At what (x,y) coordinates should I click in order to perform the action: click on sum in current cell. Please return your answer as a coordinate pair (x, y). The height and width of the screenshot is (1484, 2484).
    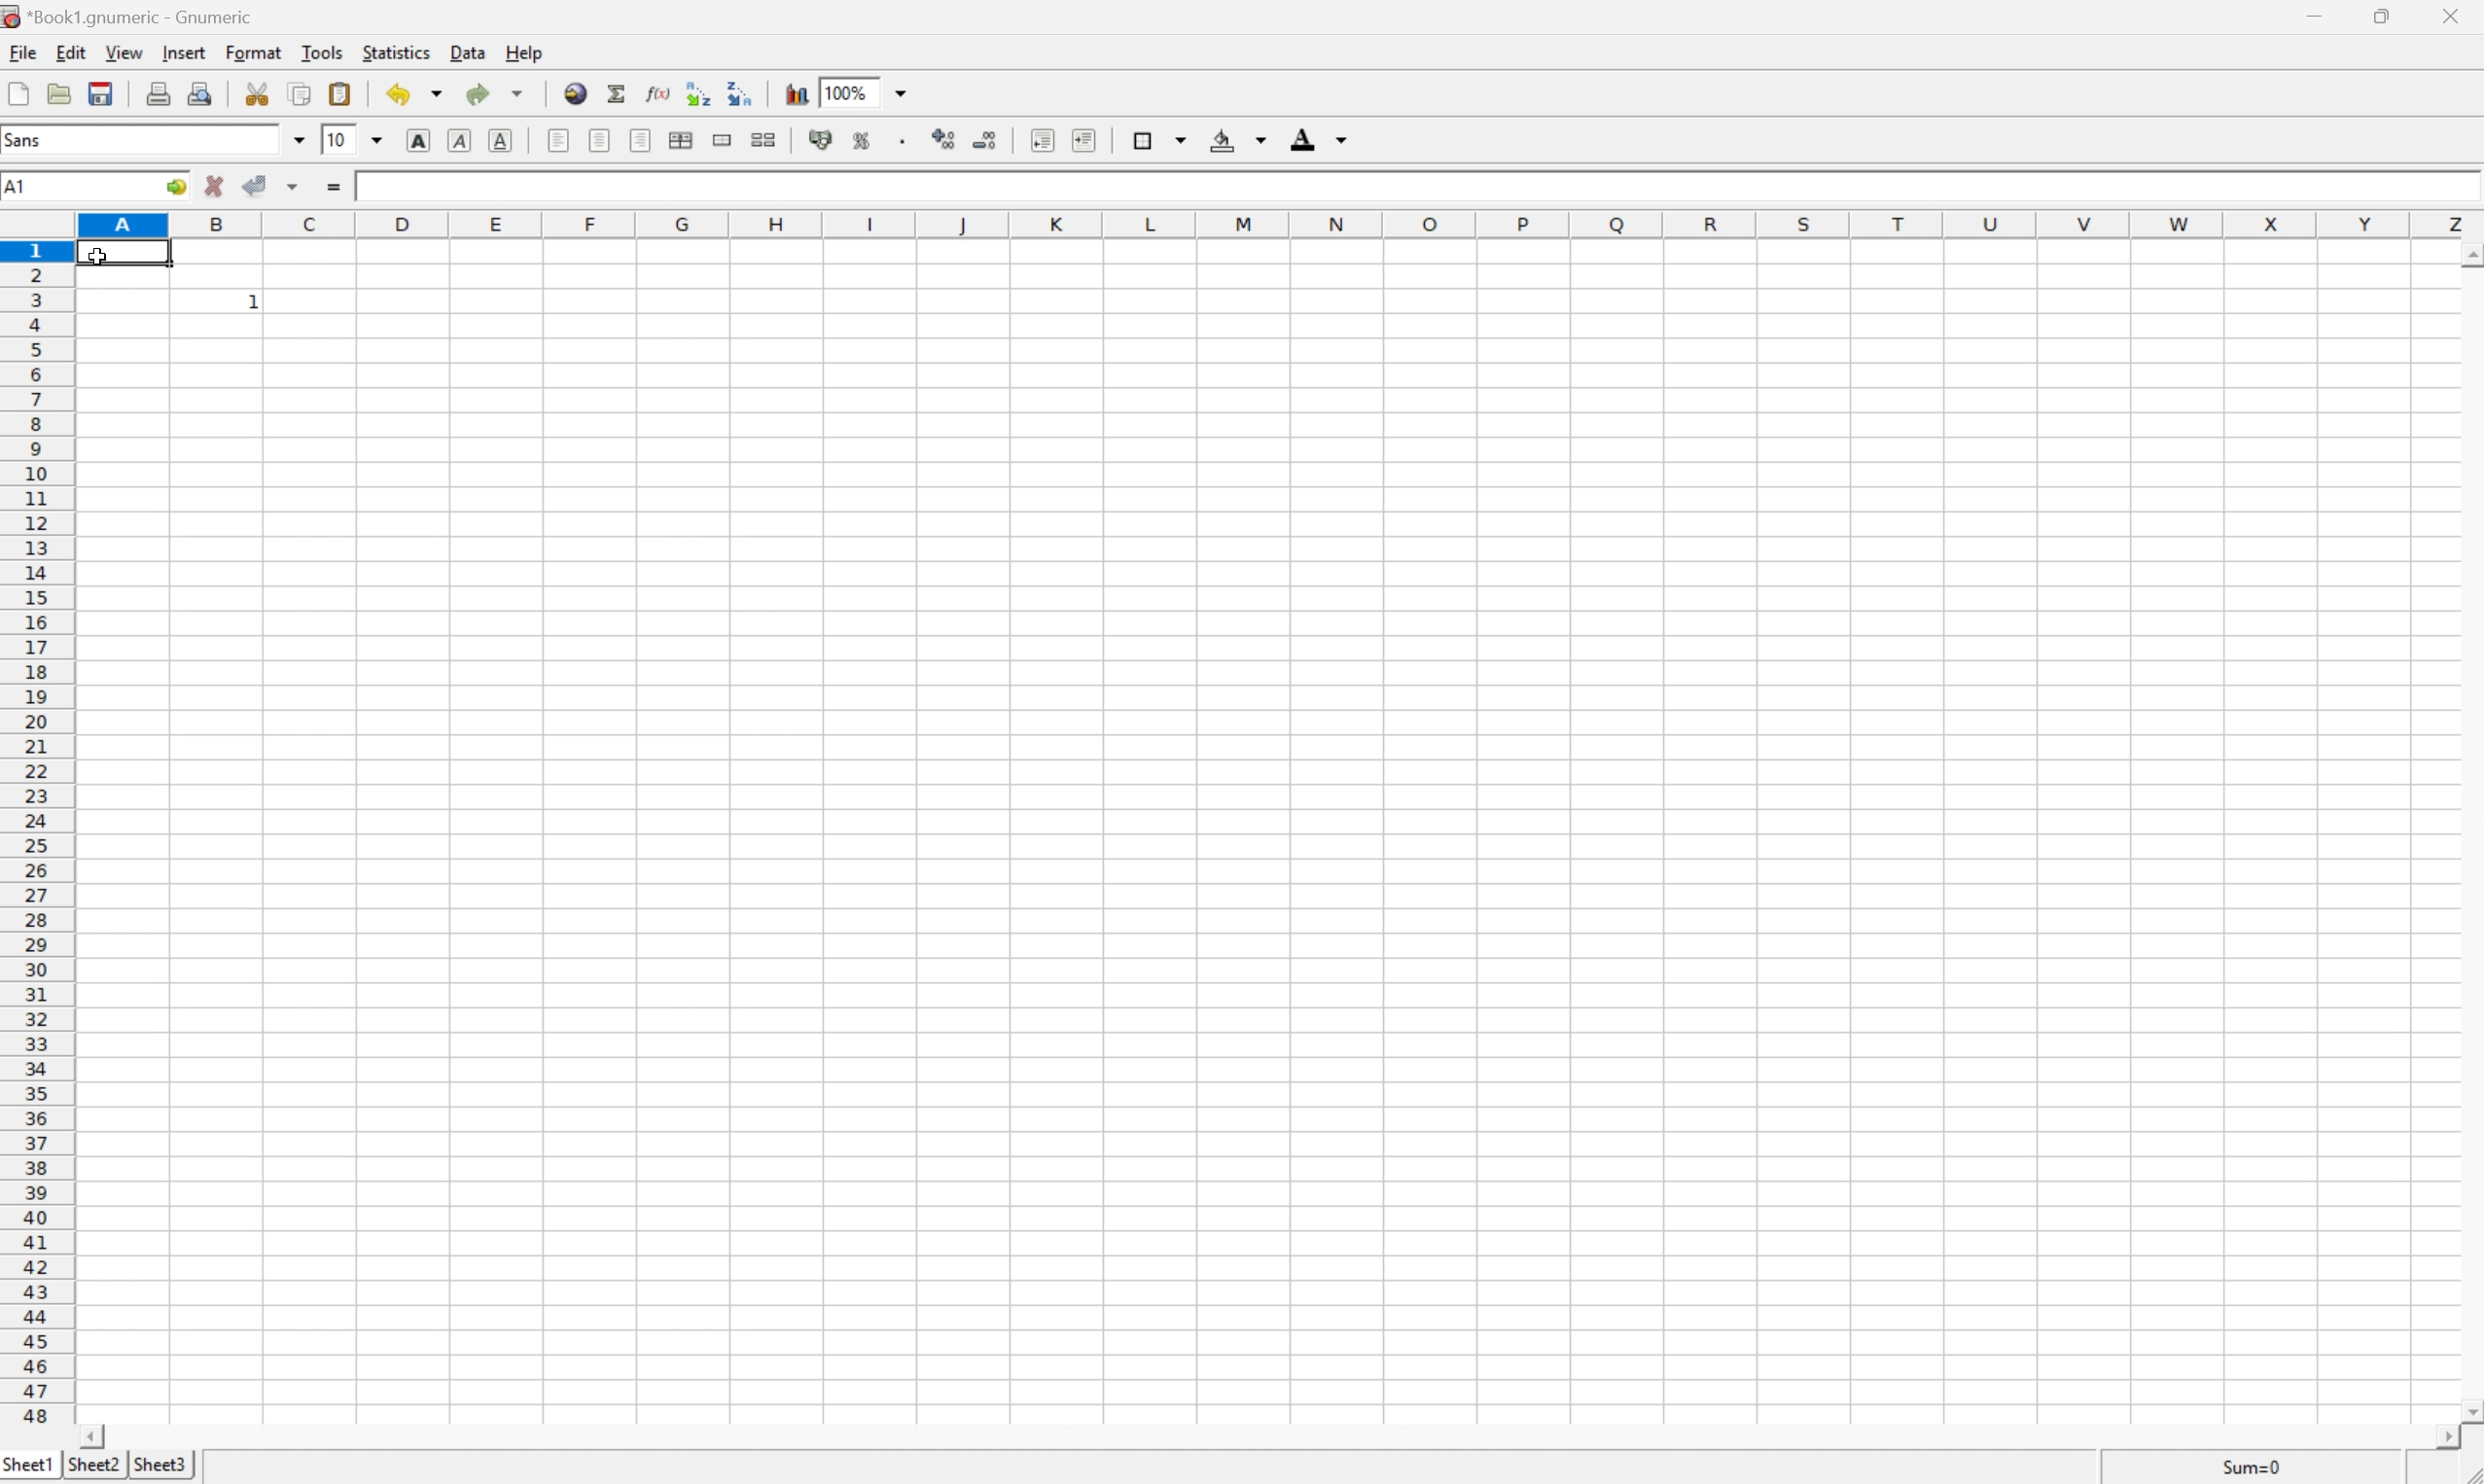
    Looking at the image, I should click on (617, 95).